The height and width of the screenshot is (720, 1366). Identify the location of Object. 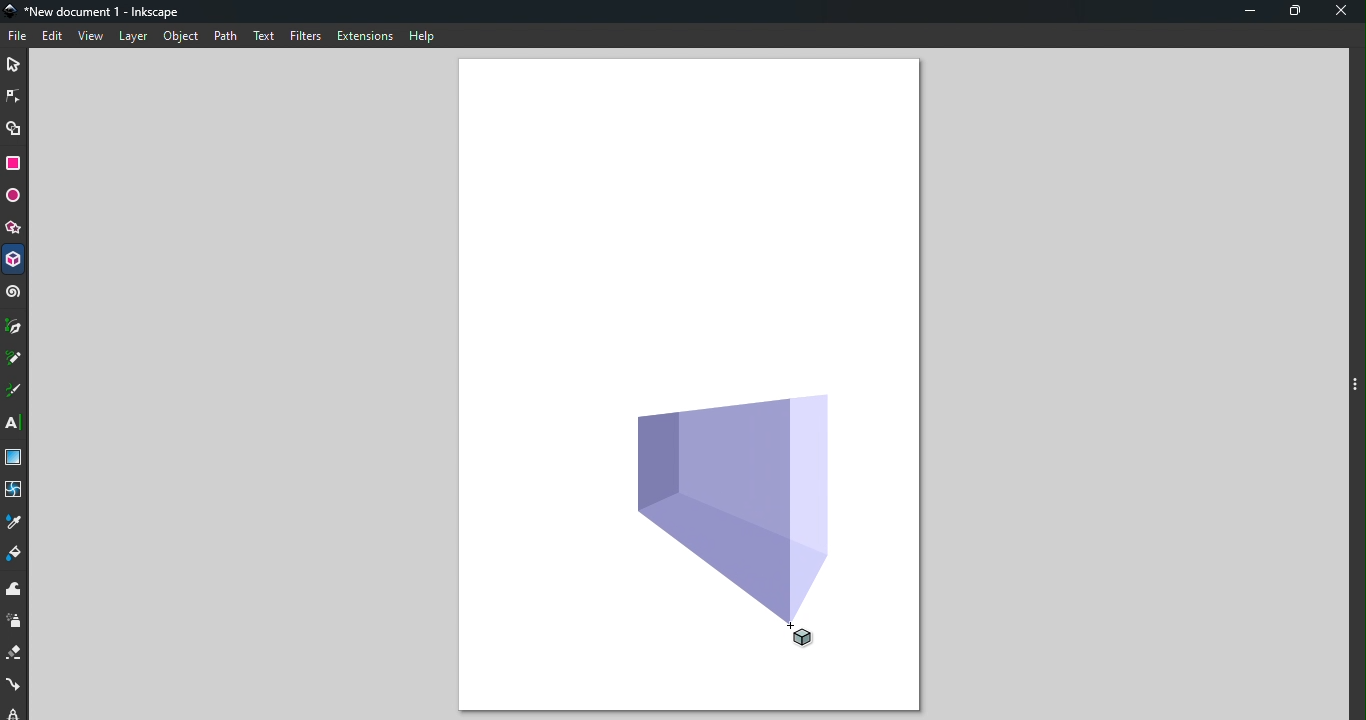
(178, 39).